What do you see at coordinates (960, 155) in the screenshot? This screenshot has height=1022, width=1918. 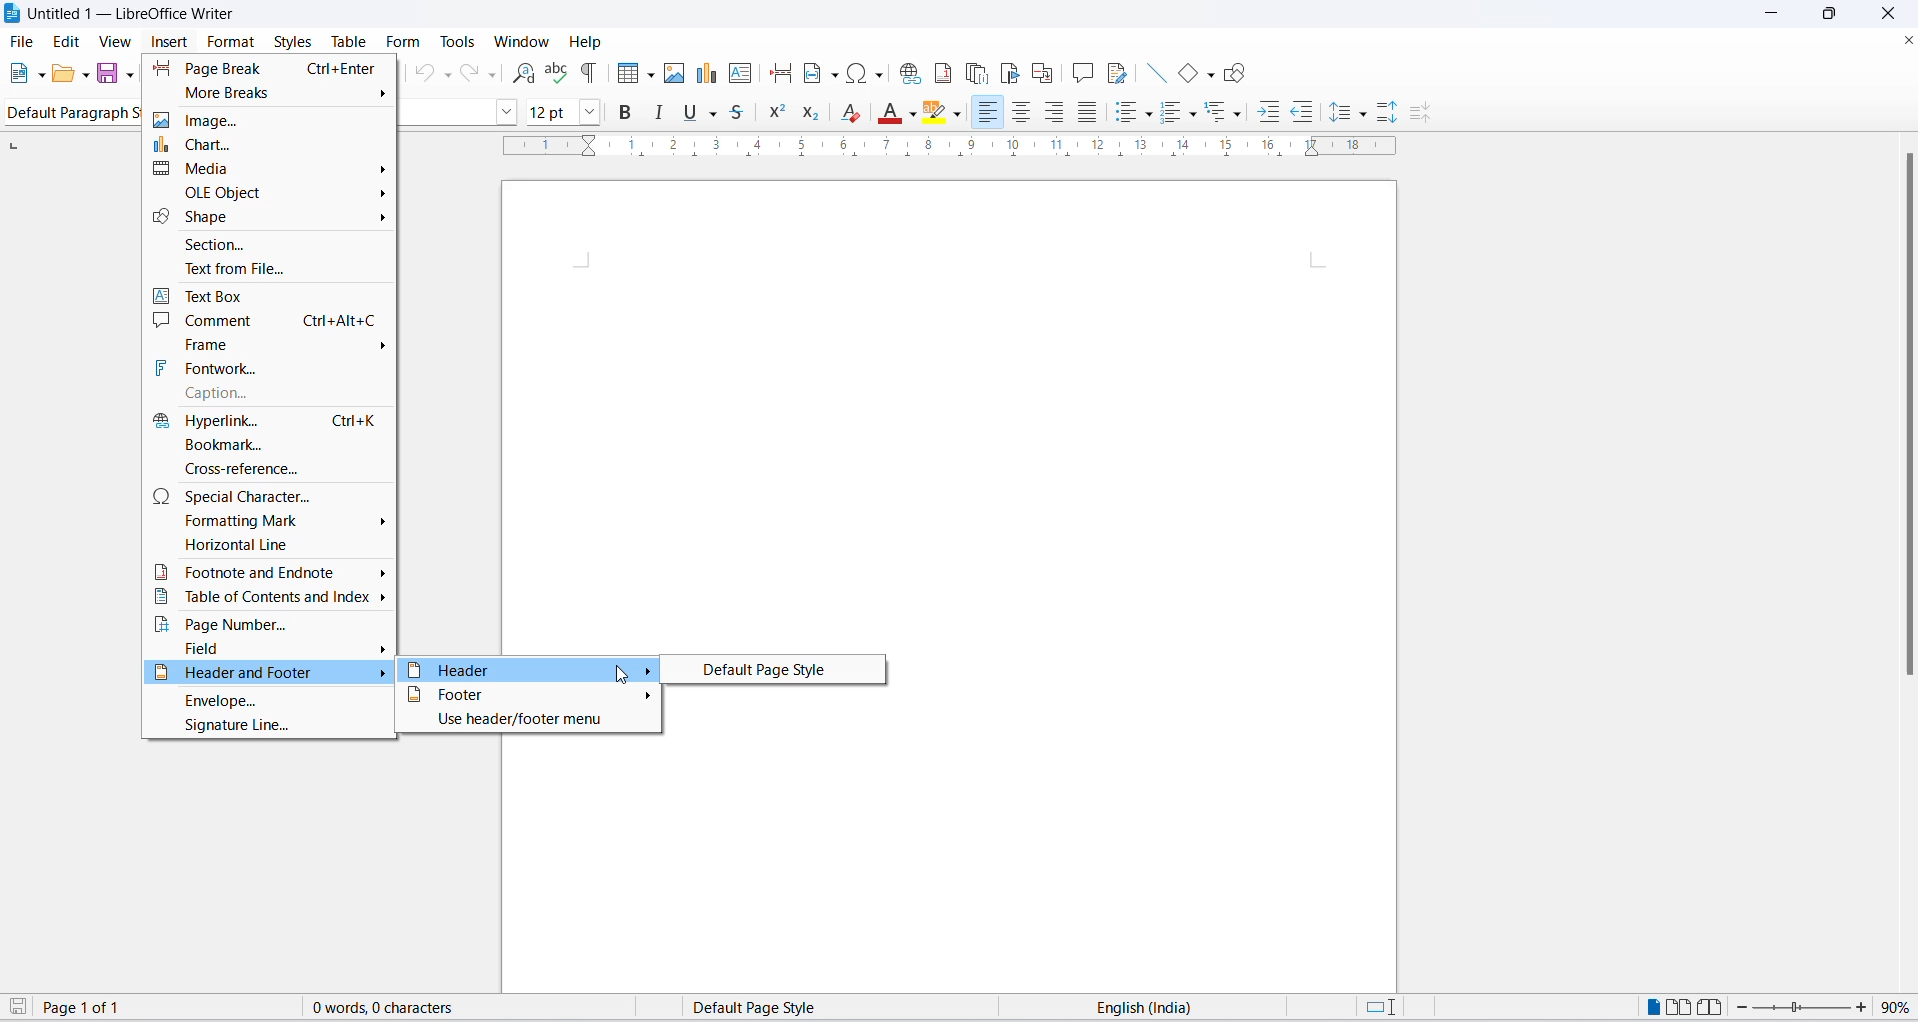 I see `scaling` at bounding box center [960, 155].